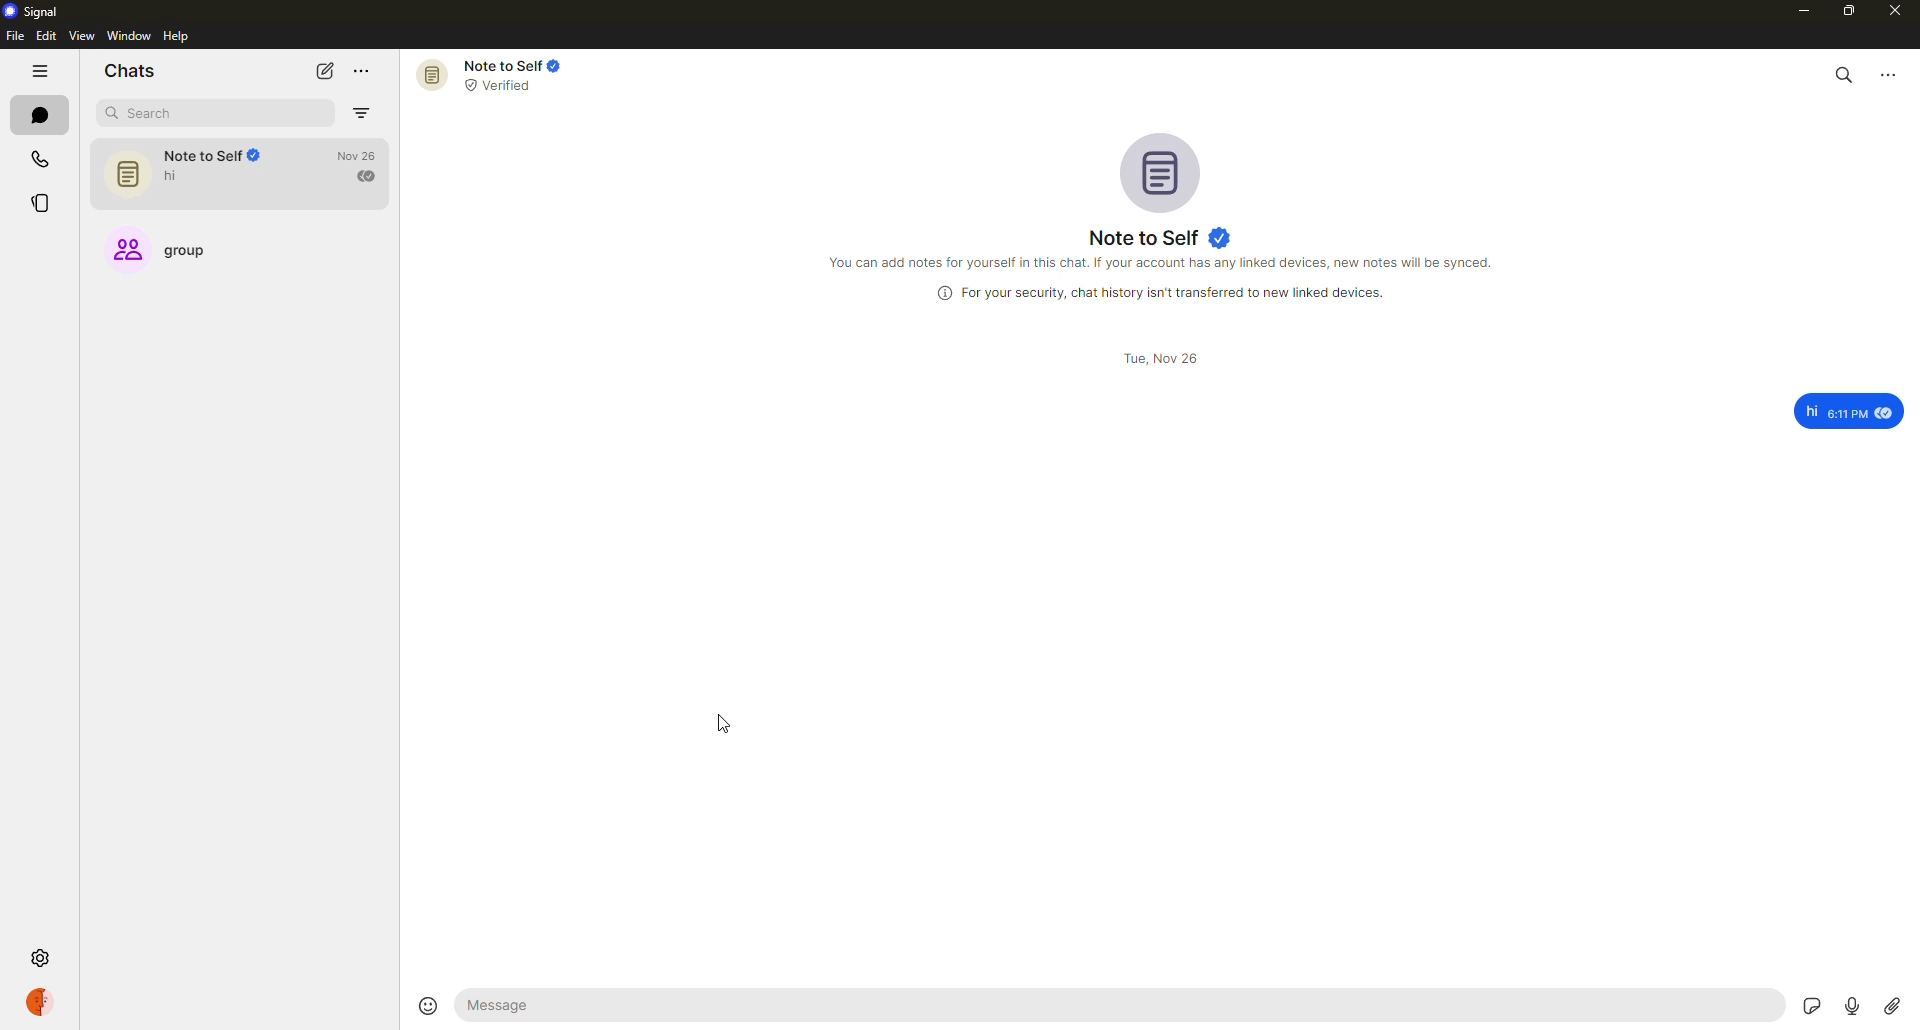 The height and width of the screenshot is (1030, 1920). Describe the element at coordinates (724, 725) in the screenshot. I see `cursor` at that location.